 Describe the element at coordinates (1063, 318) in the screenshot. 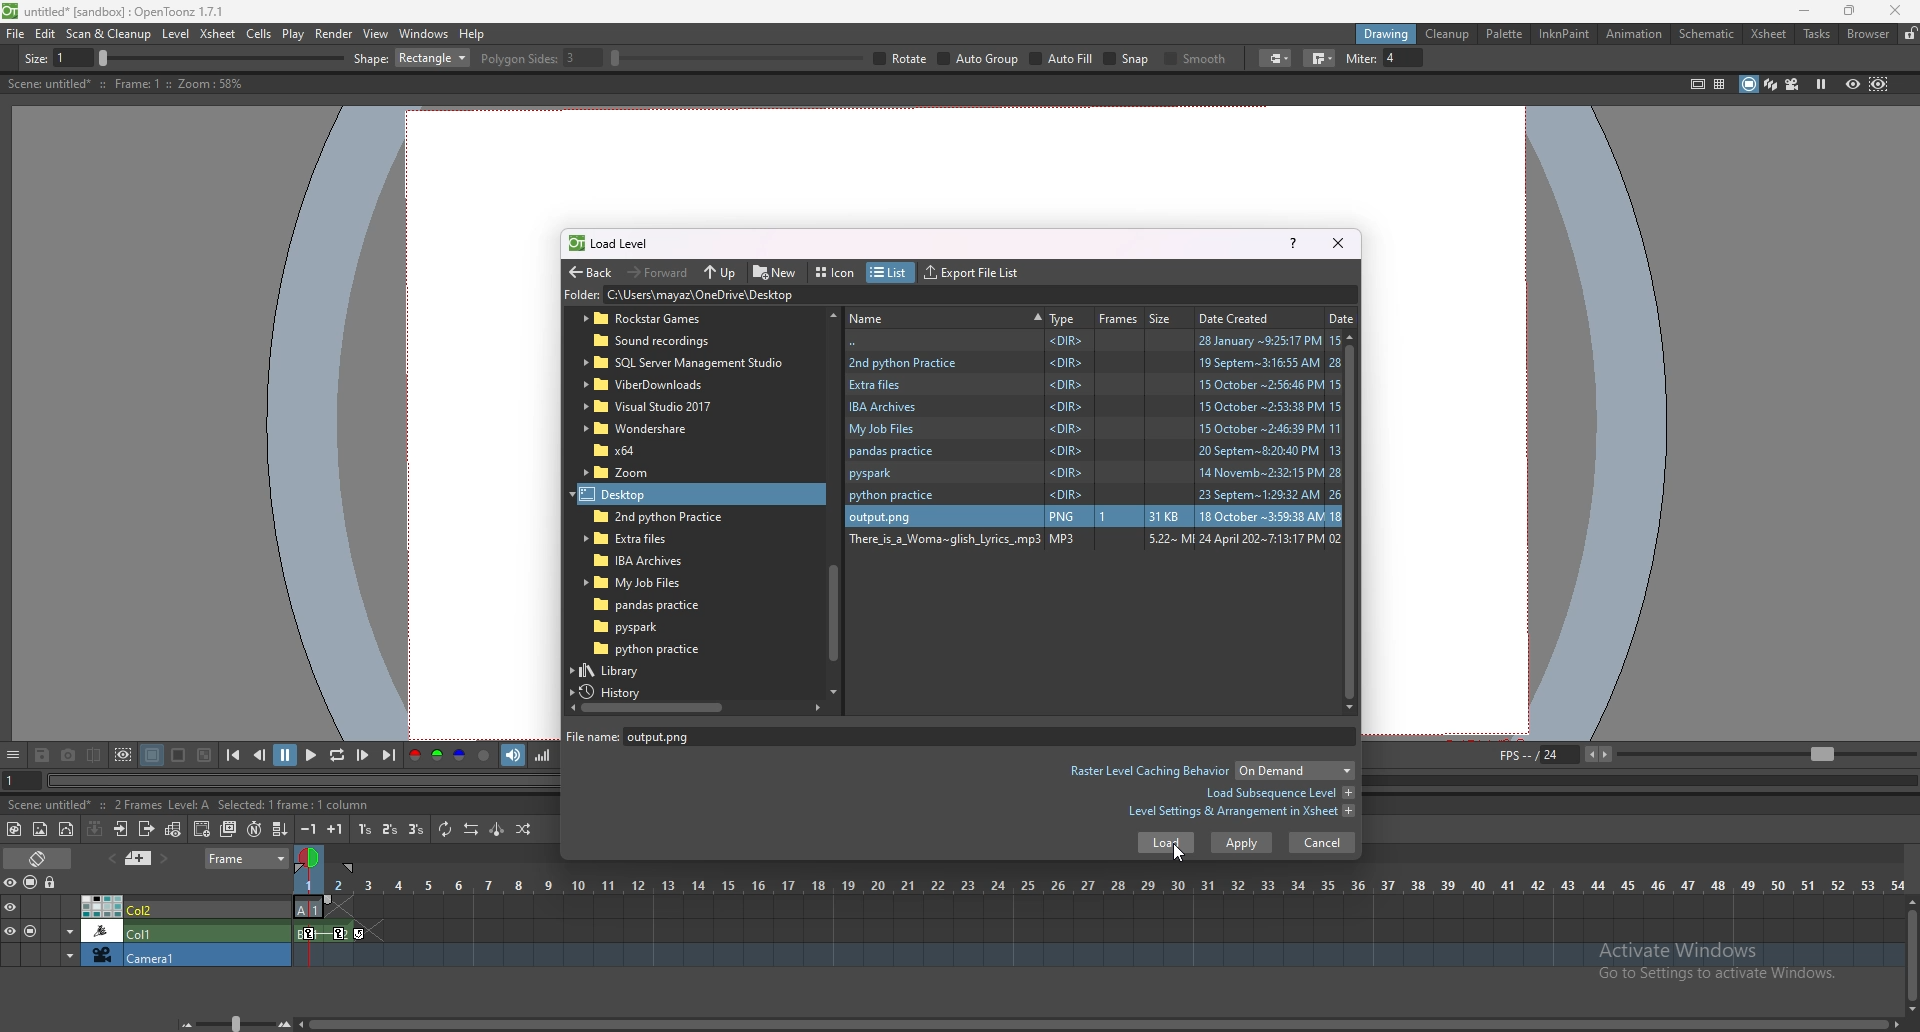

I see `type` at that location.